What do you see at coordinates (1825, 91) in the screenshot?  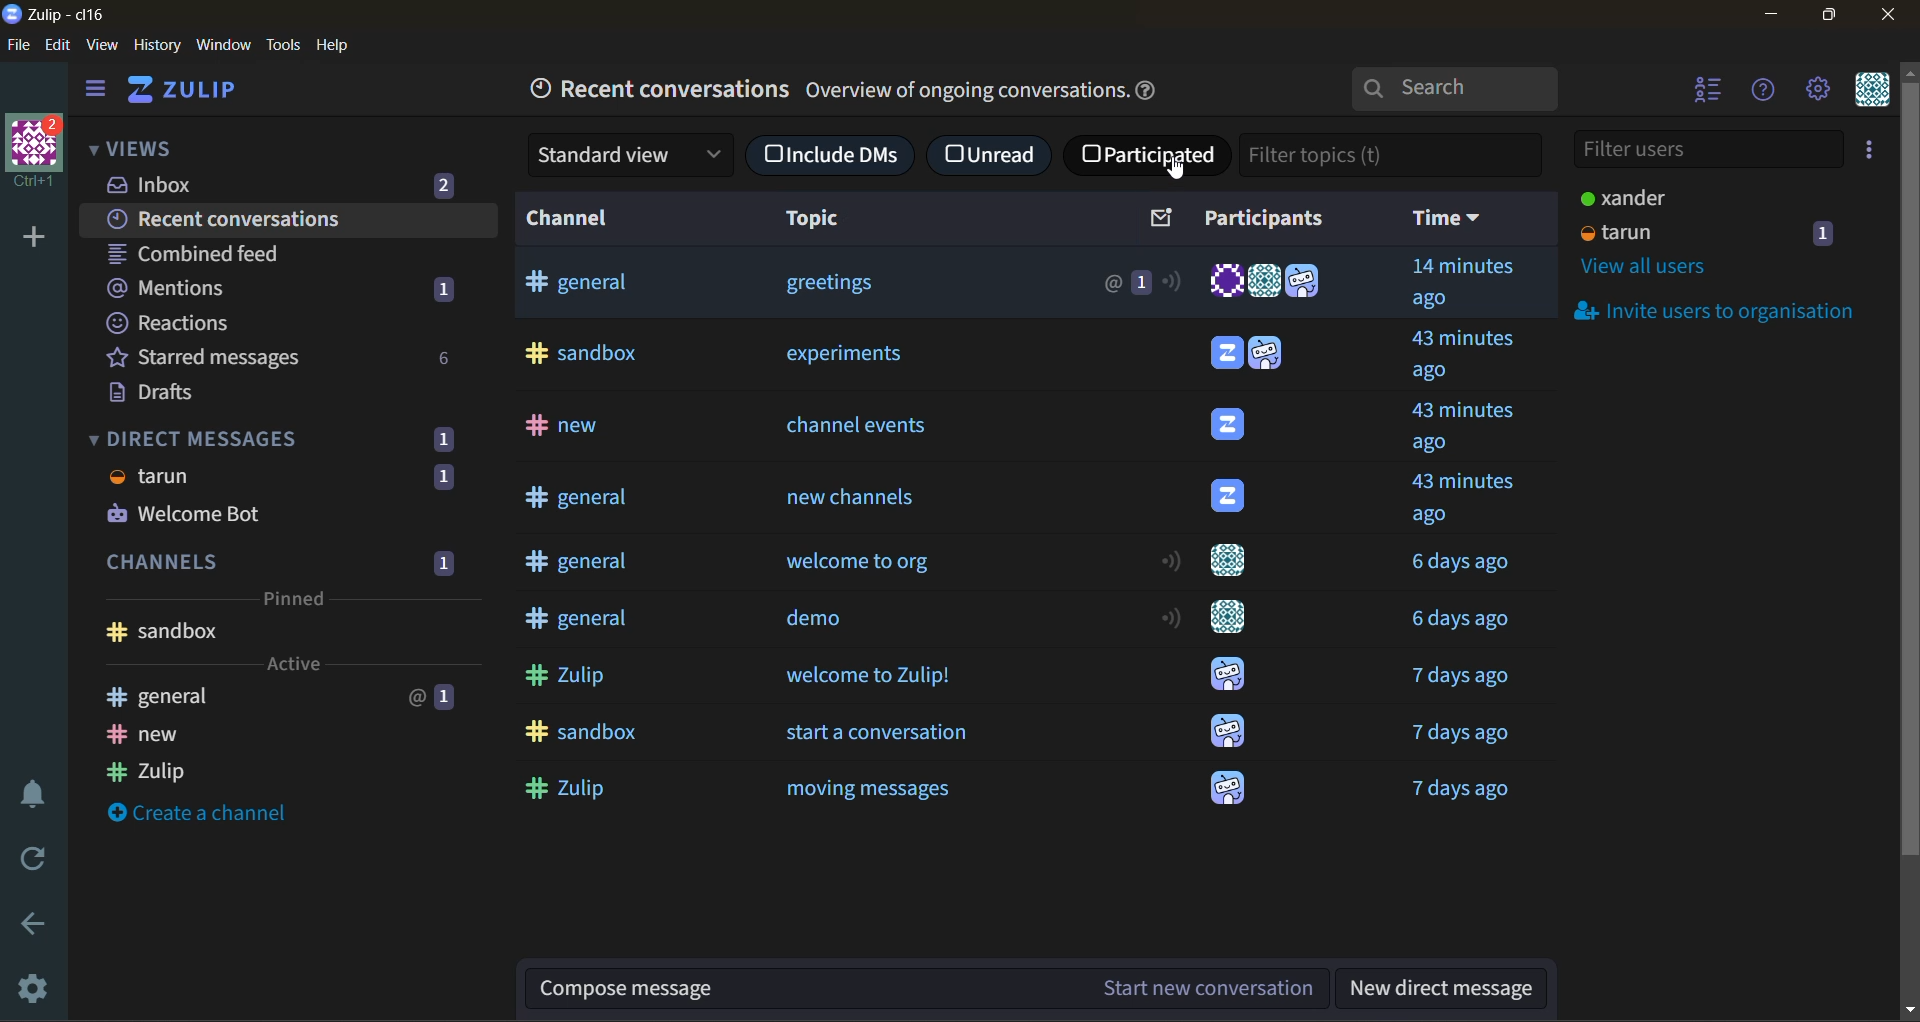 I see `main menu` at bounding box center [1825, 91].